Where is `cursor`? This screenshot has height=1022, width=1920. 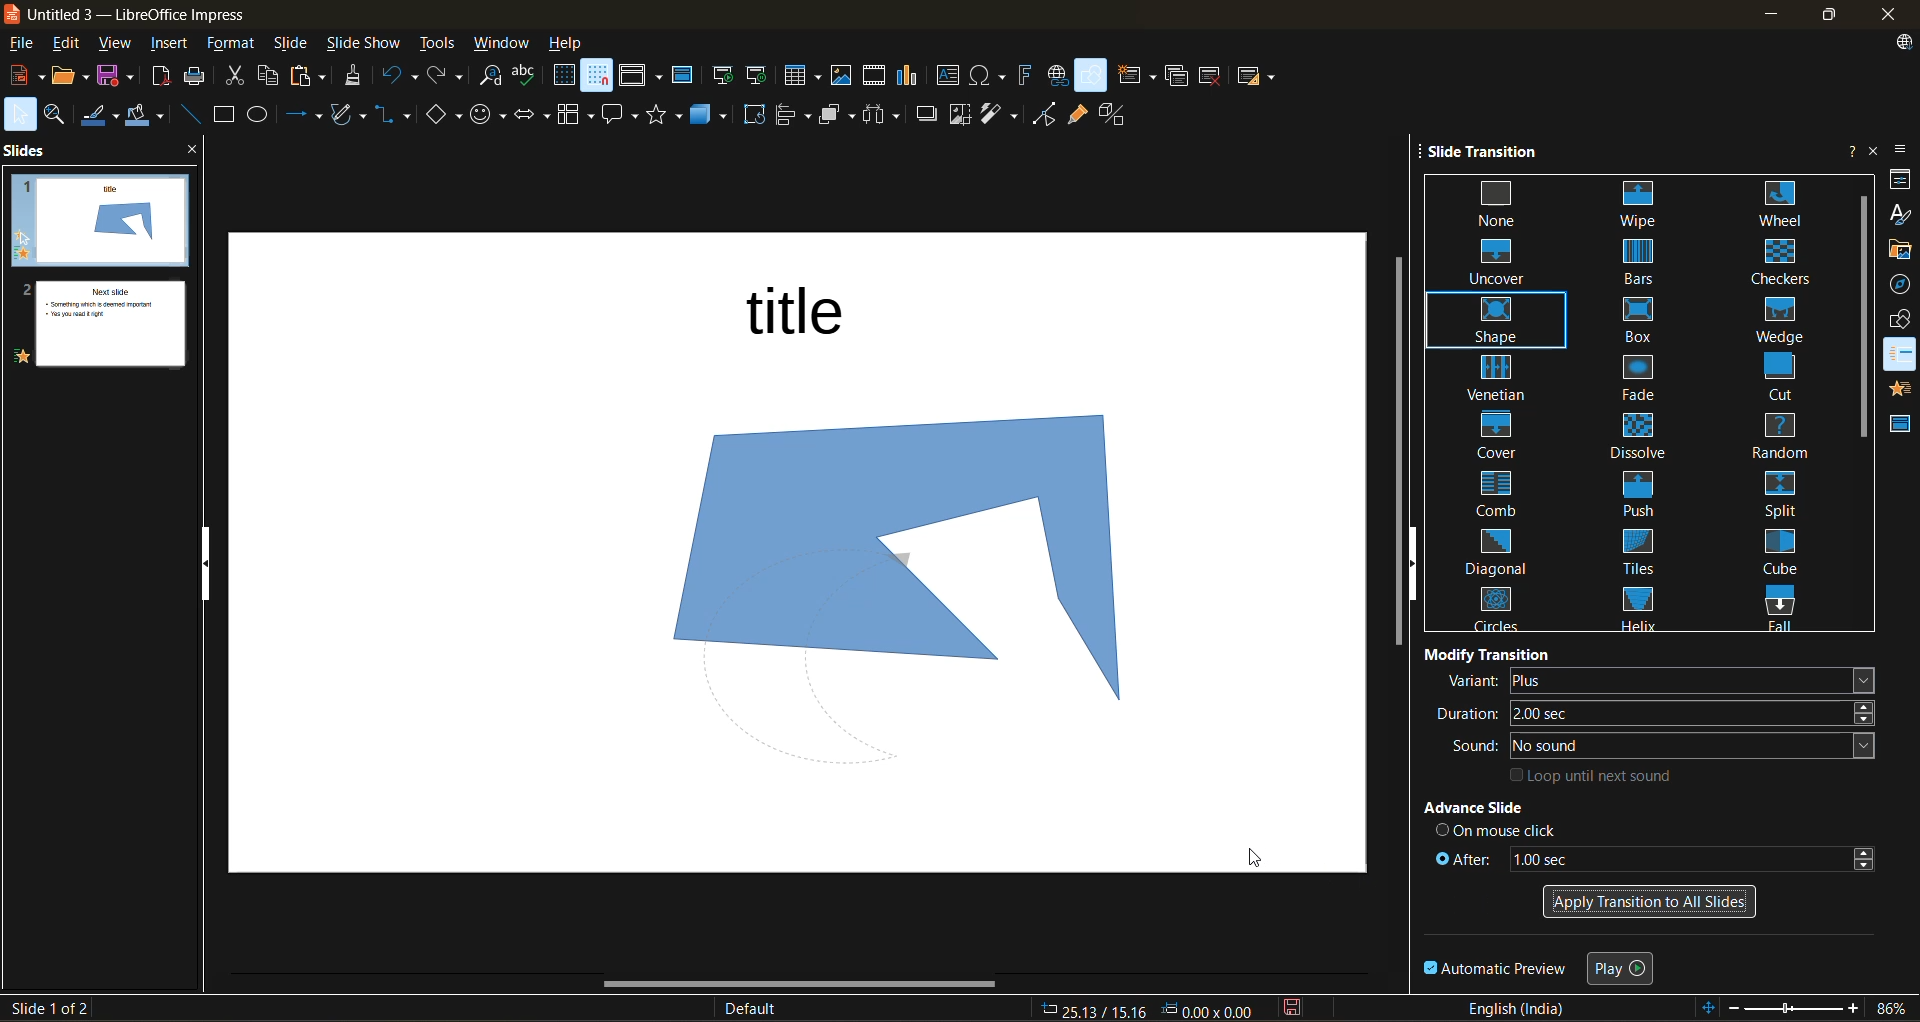 cursor is located at coordinates (1257, 858).